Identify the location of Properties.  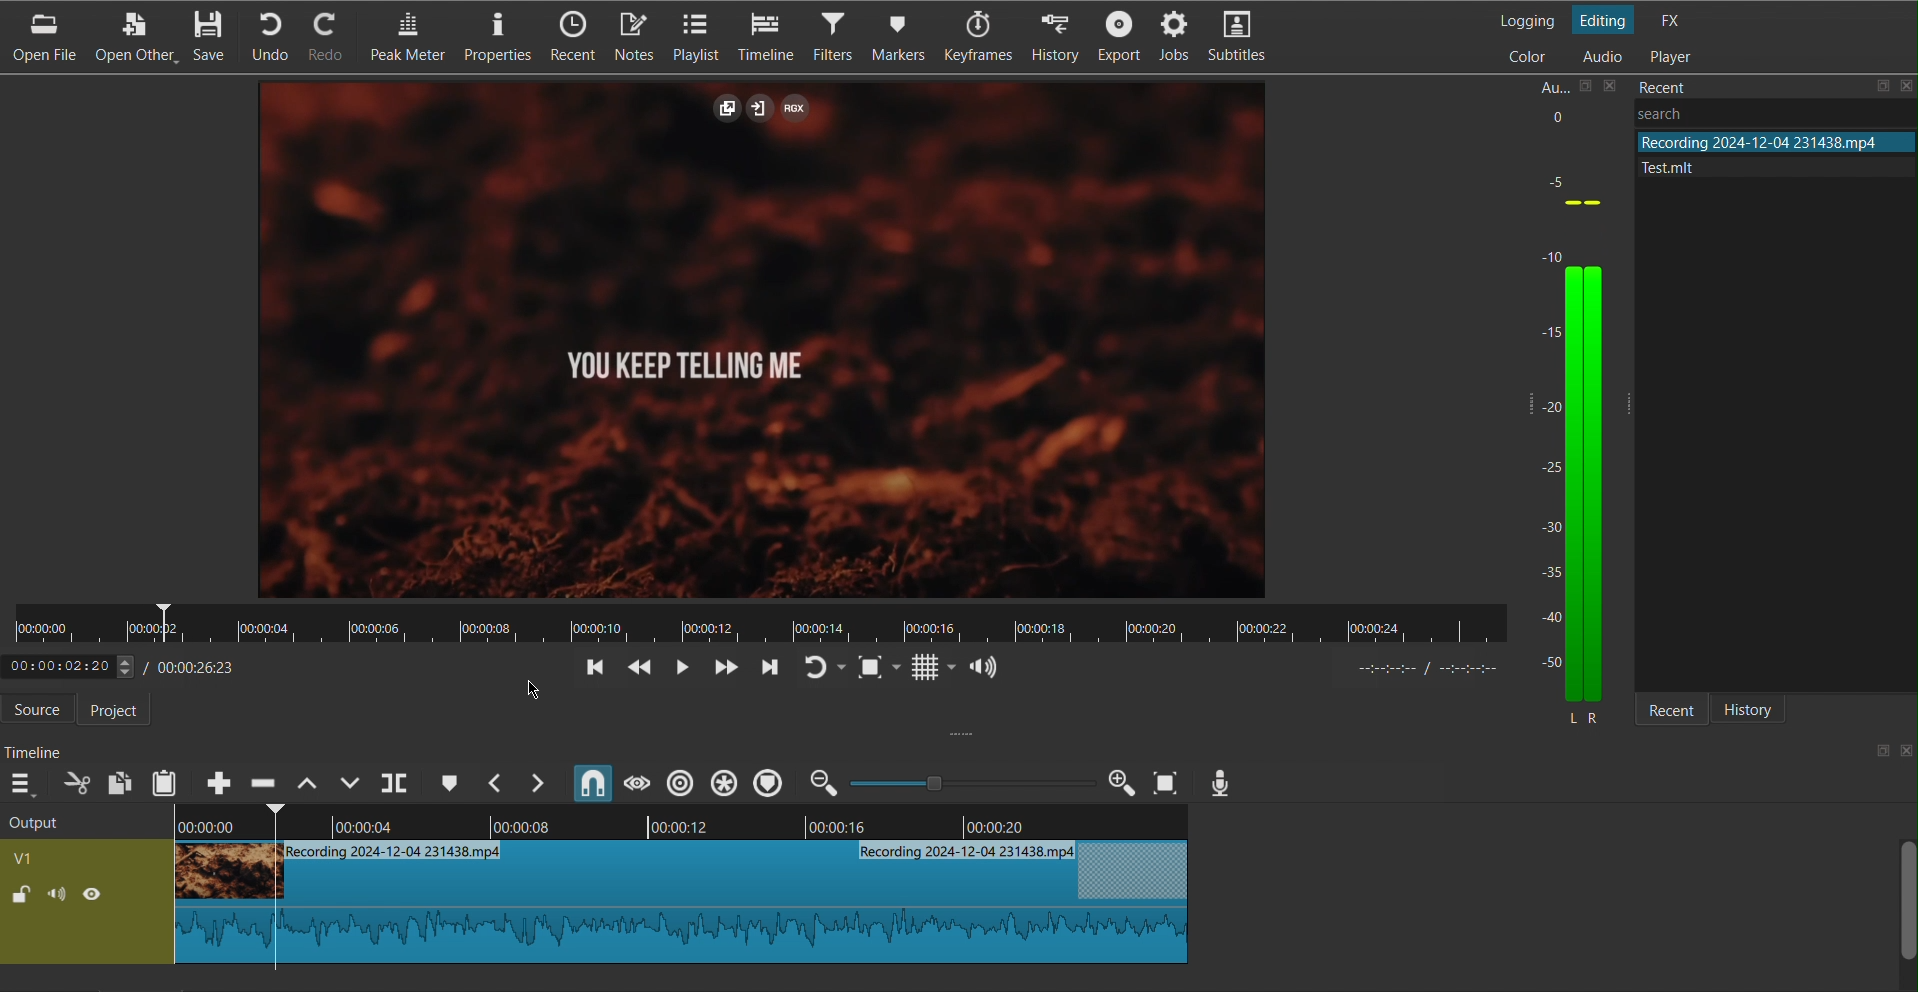
(494, 38).